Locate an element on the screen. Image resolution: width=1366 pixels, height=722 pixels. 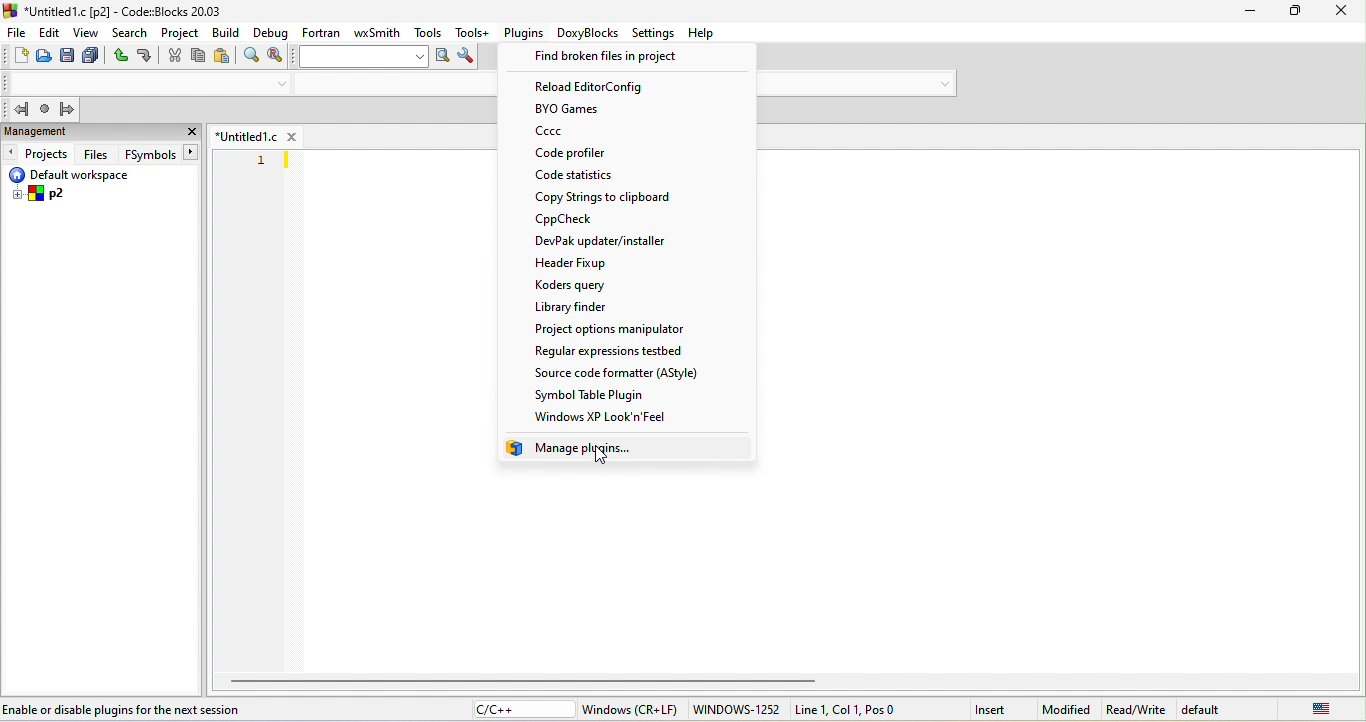
jump back is located at coordinates (15, 109).